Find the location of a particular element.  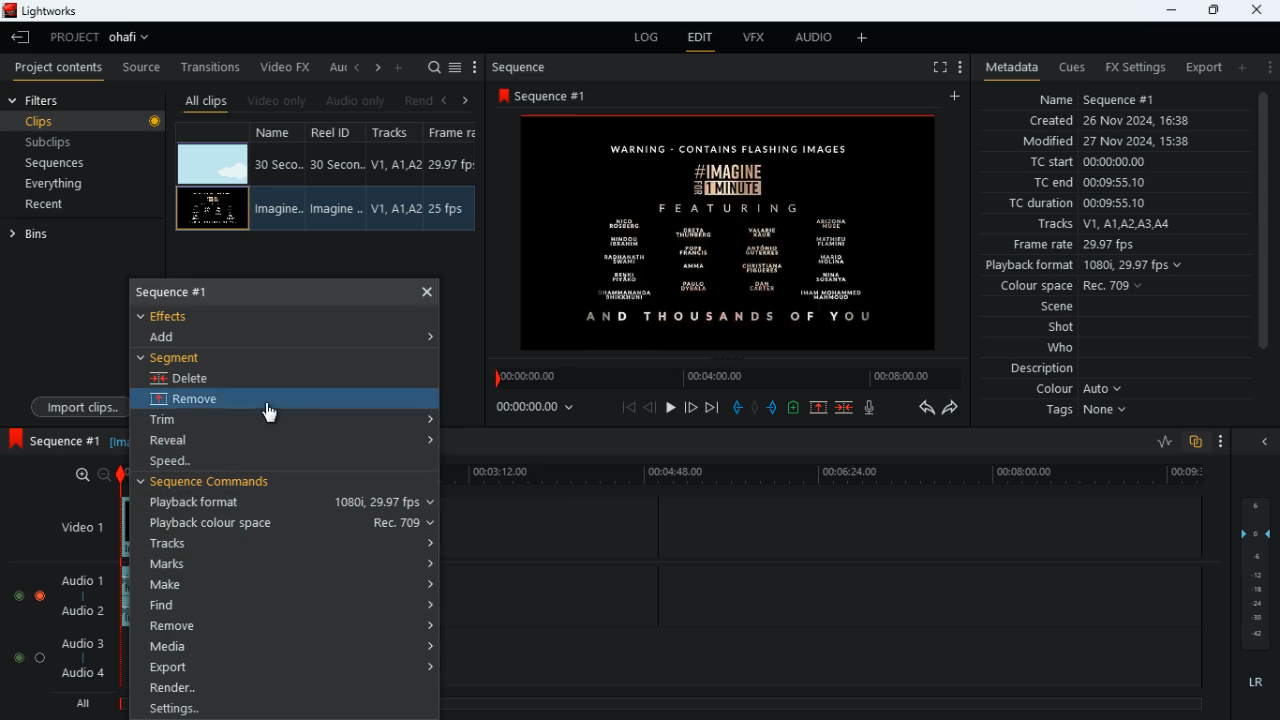

timeline tracks is located at coordinates (822, 526).